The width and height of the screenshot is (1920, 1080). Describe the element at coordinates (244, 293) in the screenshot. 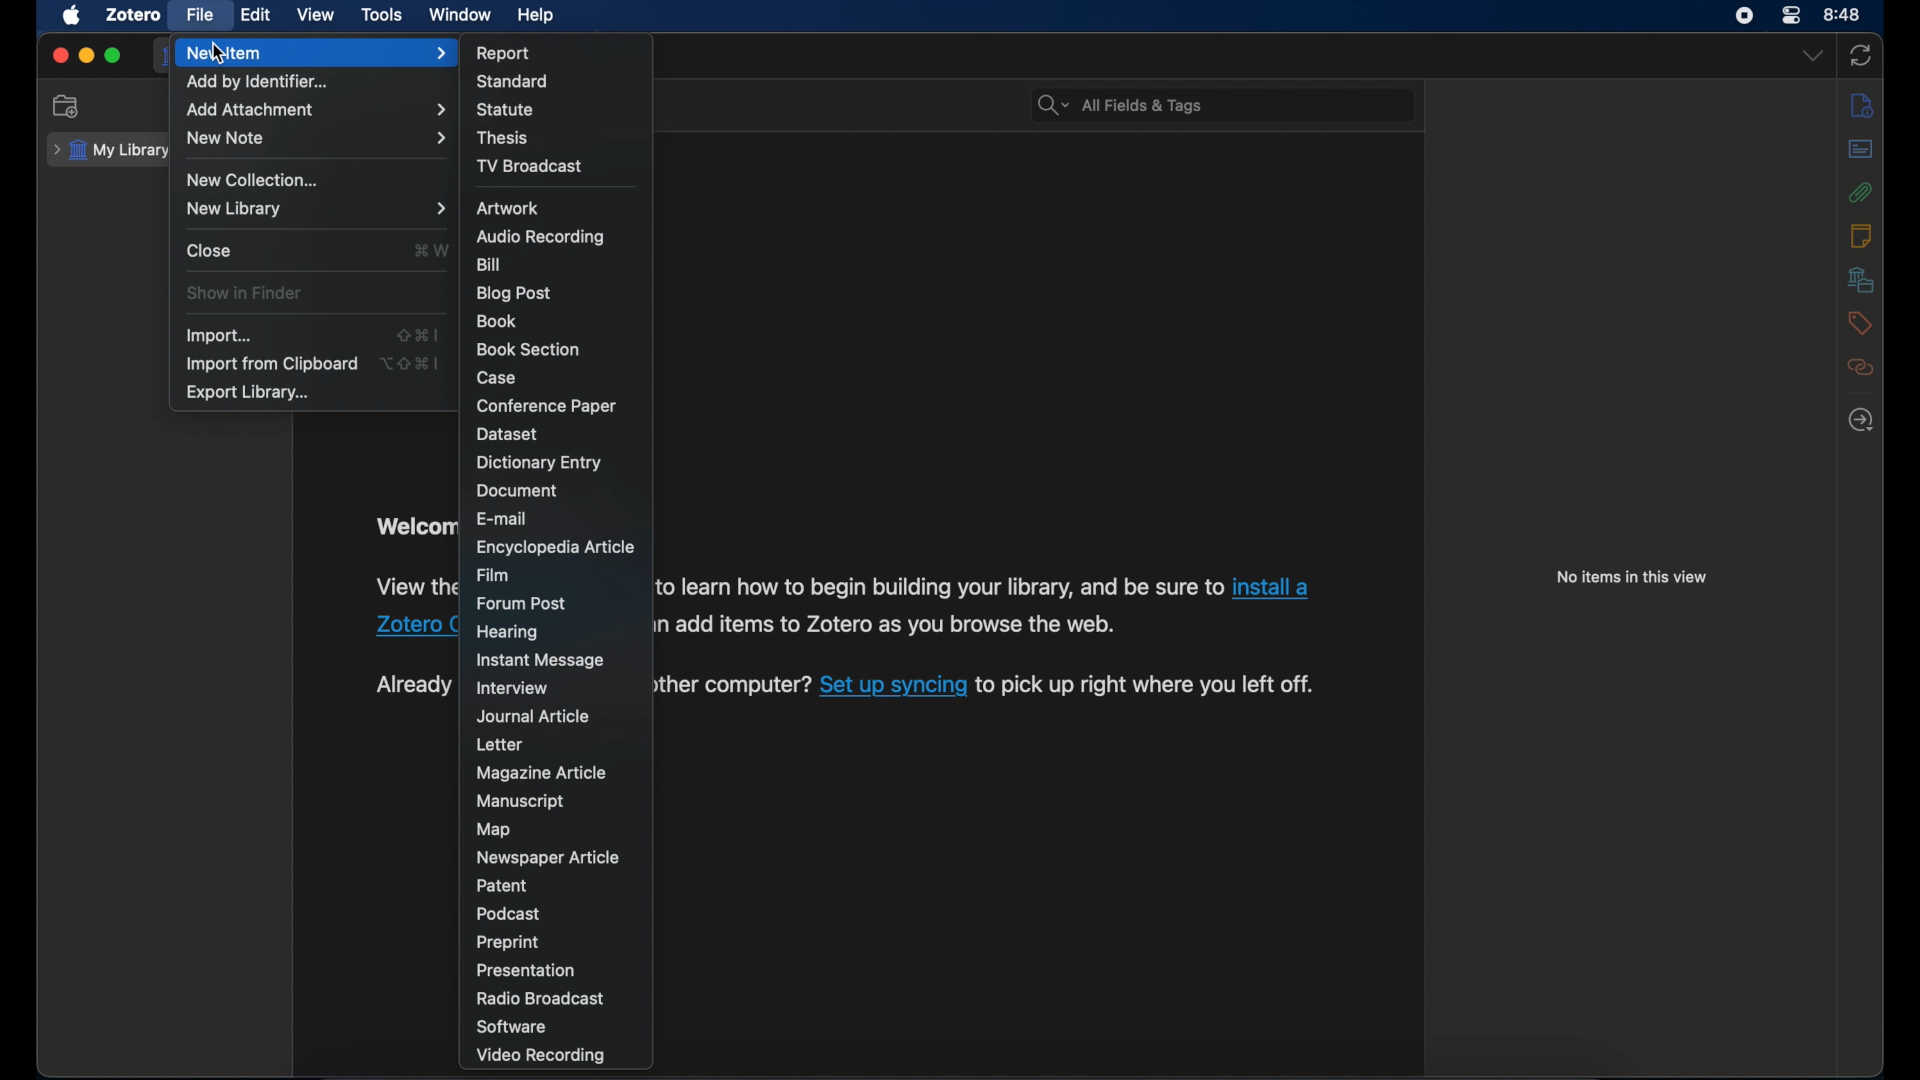

I see `show in finder` at that location.